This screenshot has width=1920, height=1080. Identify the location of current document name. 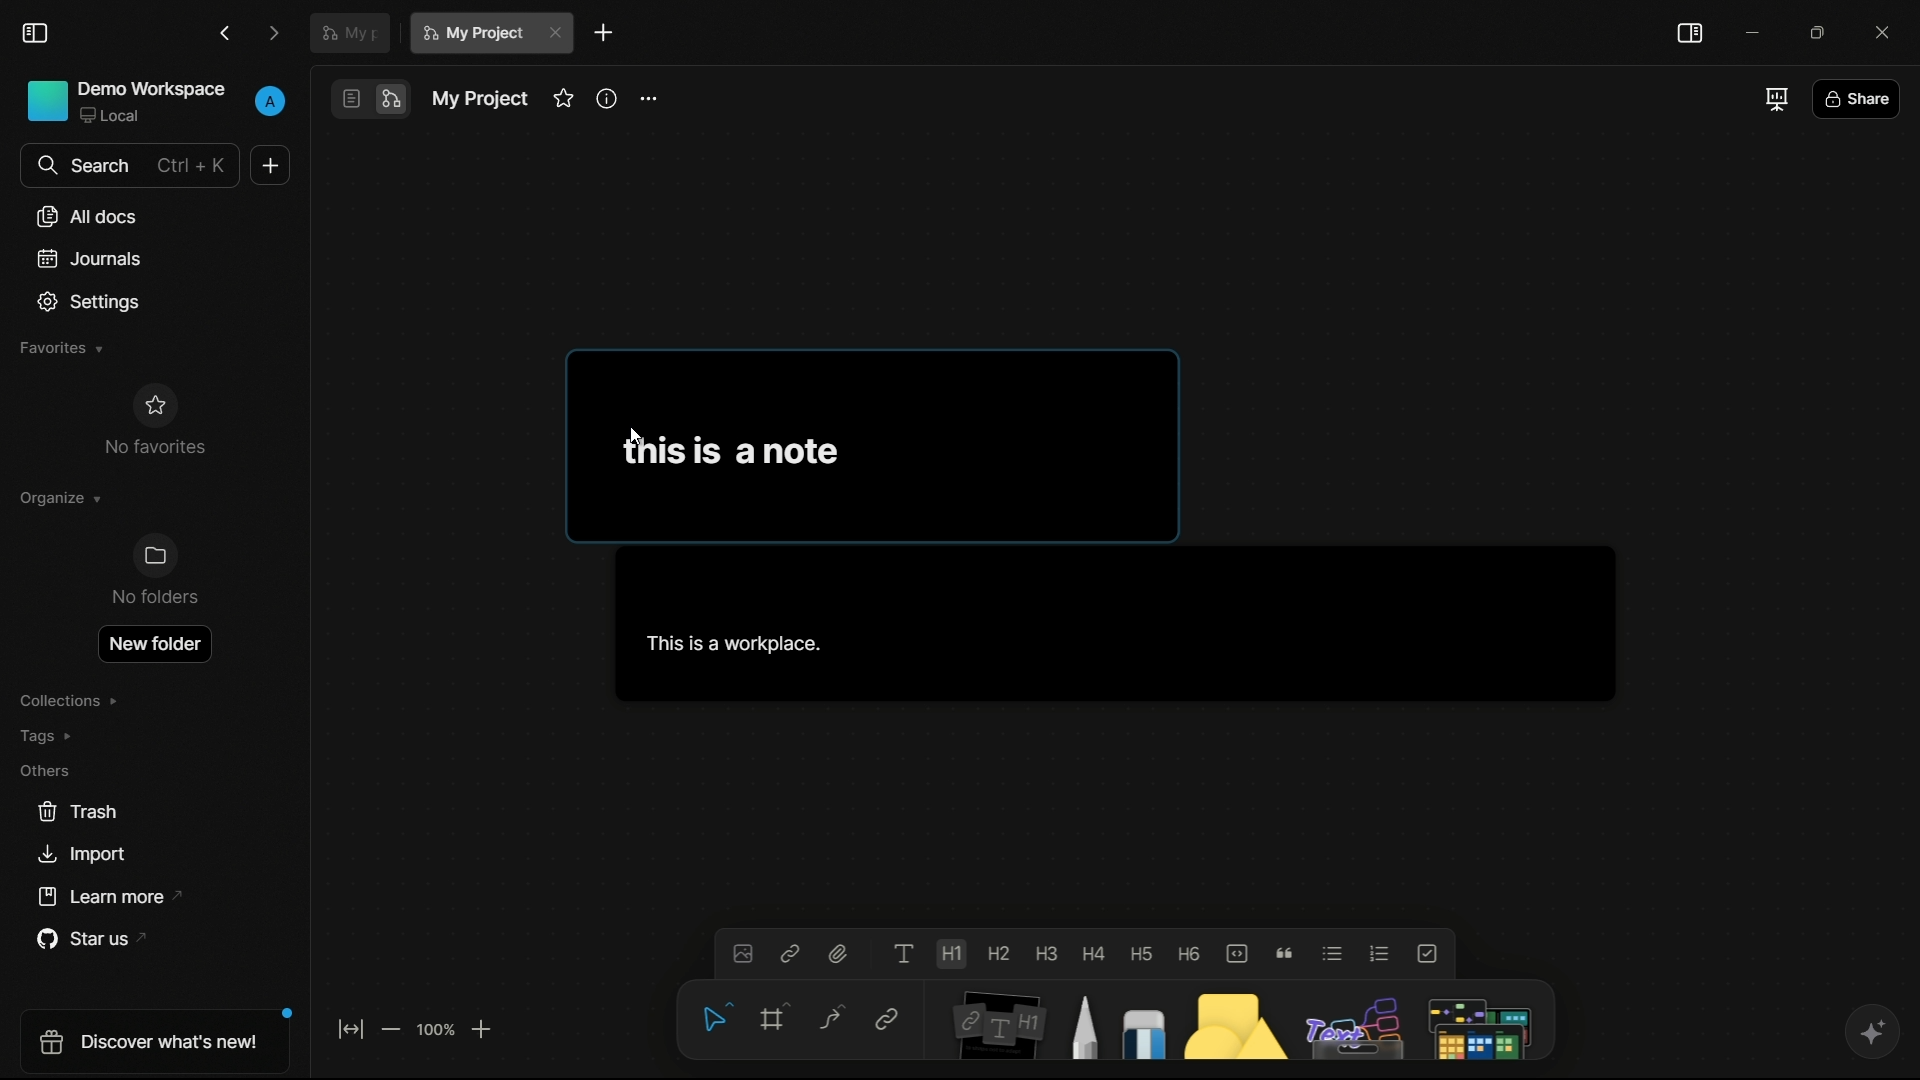
(473, 36).